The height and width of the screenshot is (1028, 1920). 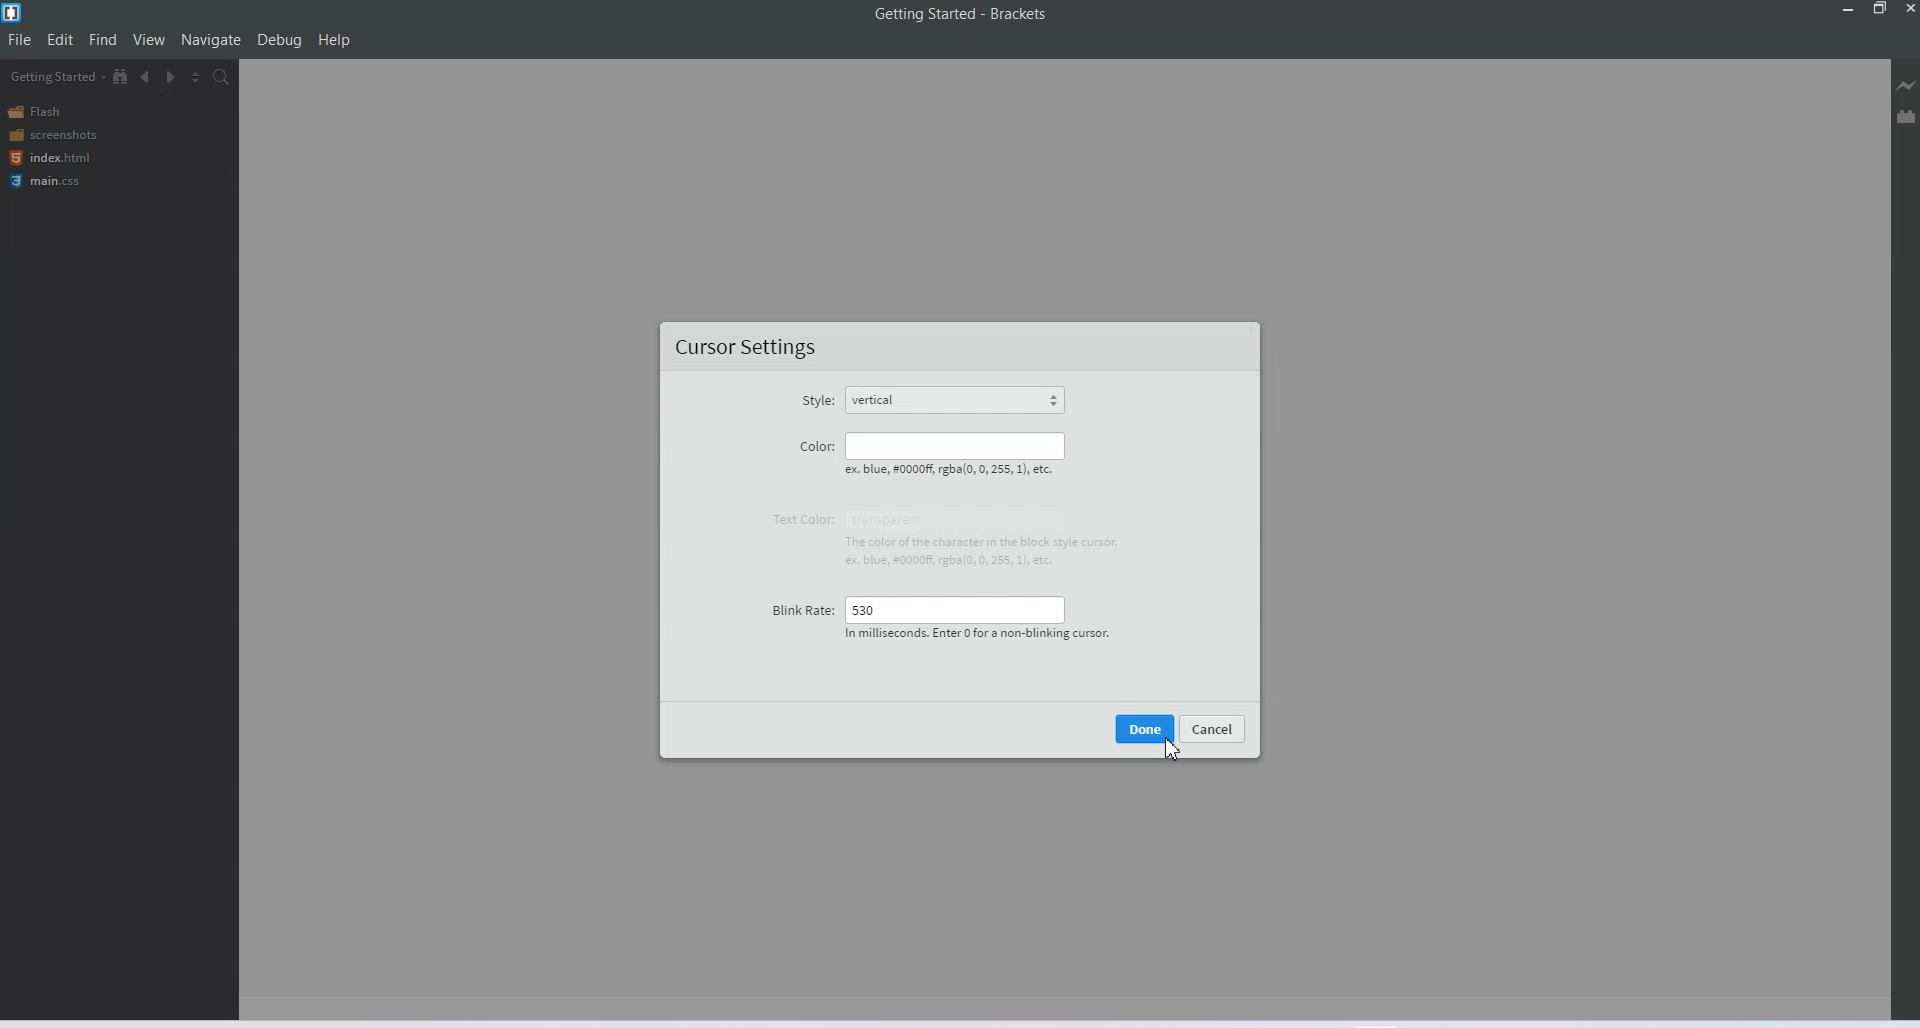 I want to click on Navigate Forwards, so click(x=171, y=78).